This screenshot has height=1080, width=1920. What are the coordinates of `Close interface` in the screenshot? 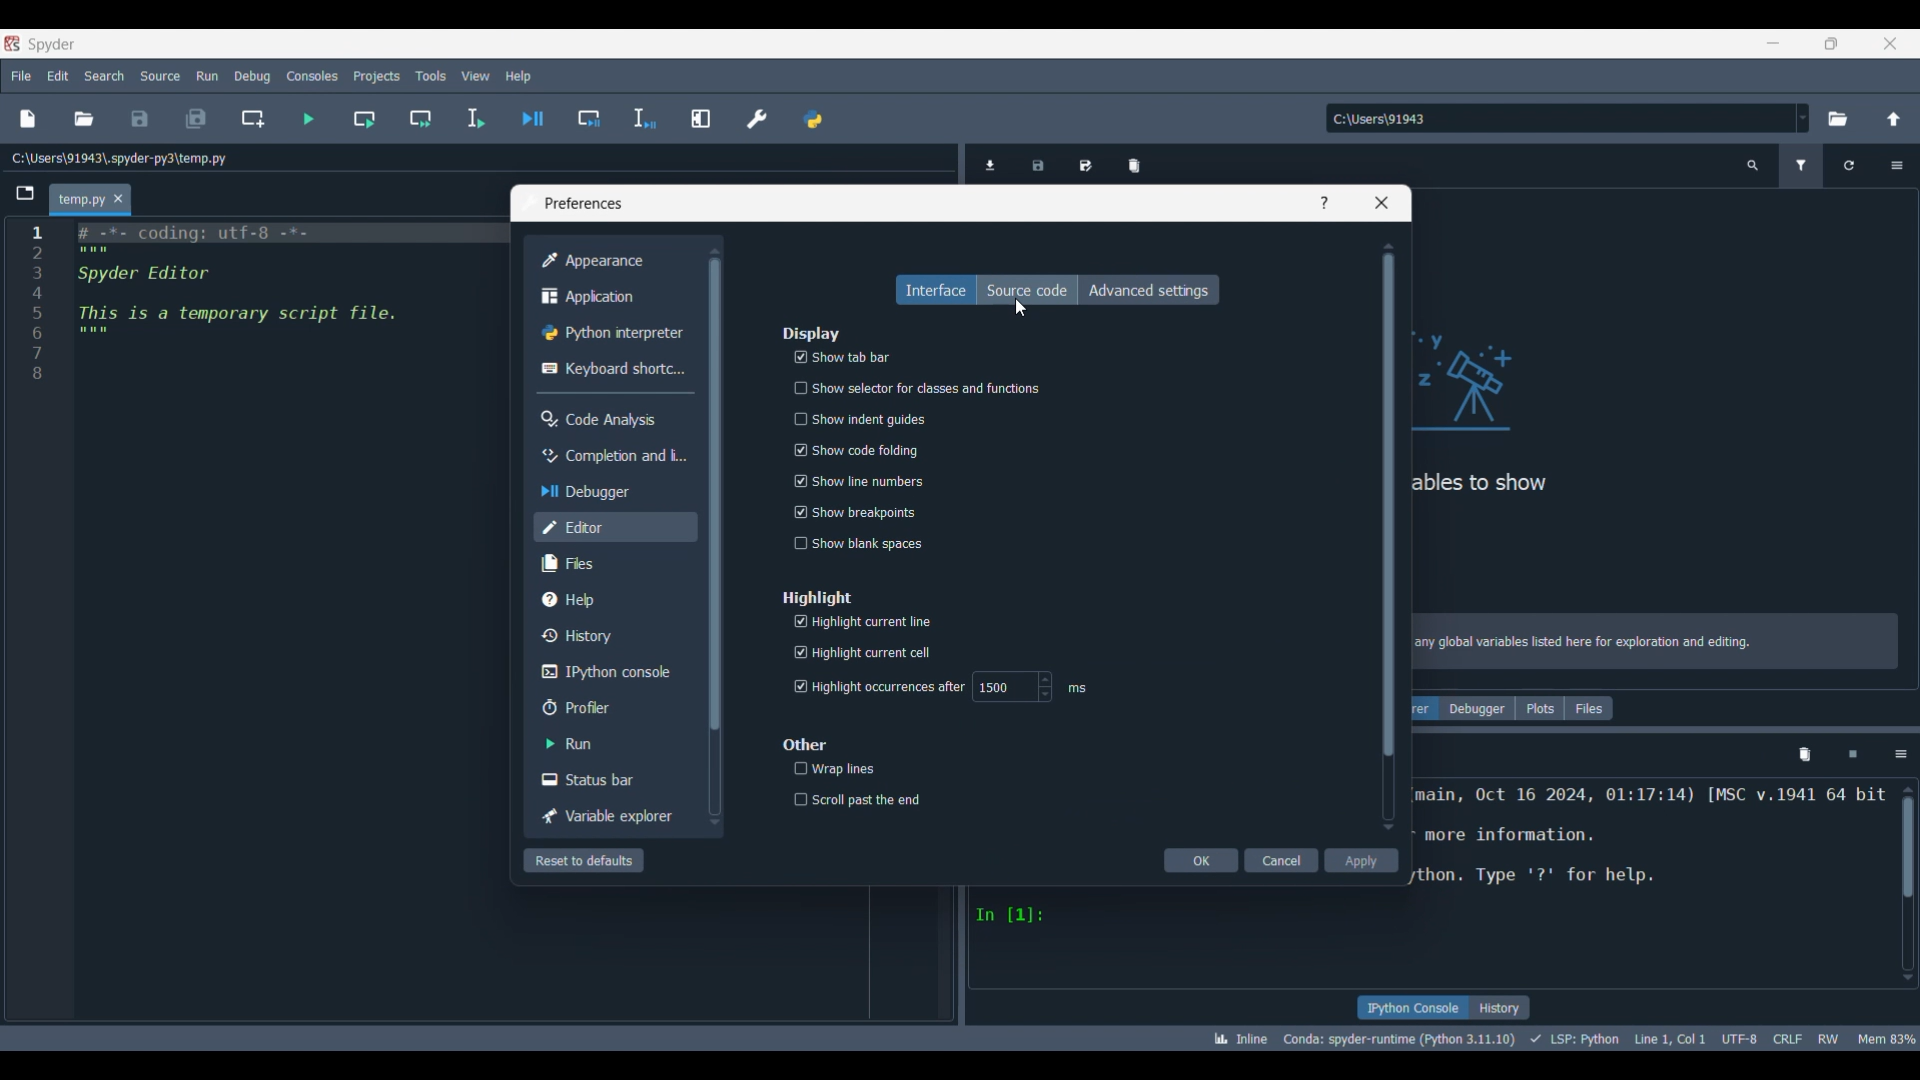 It's located at (1890, 43).